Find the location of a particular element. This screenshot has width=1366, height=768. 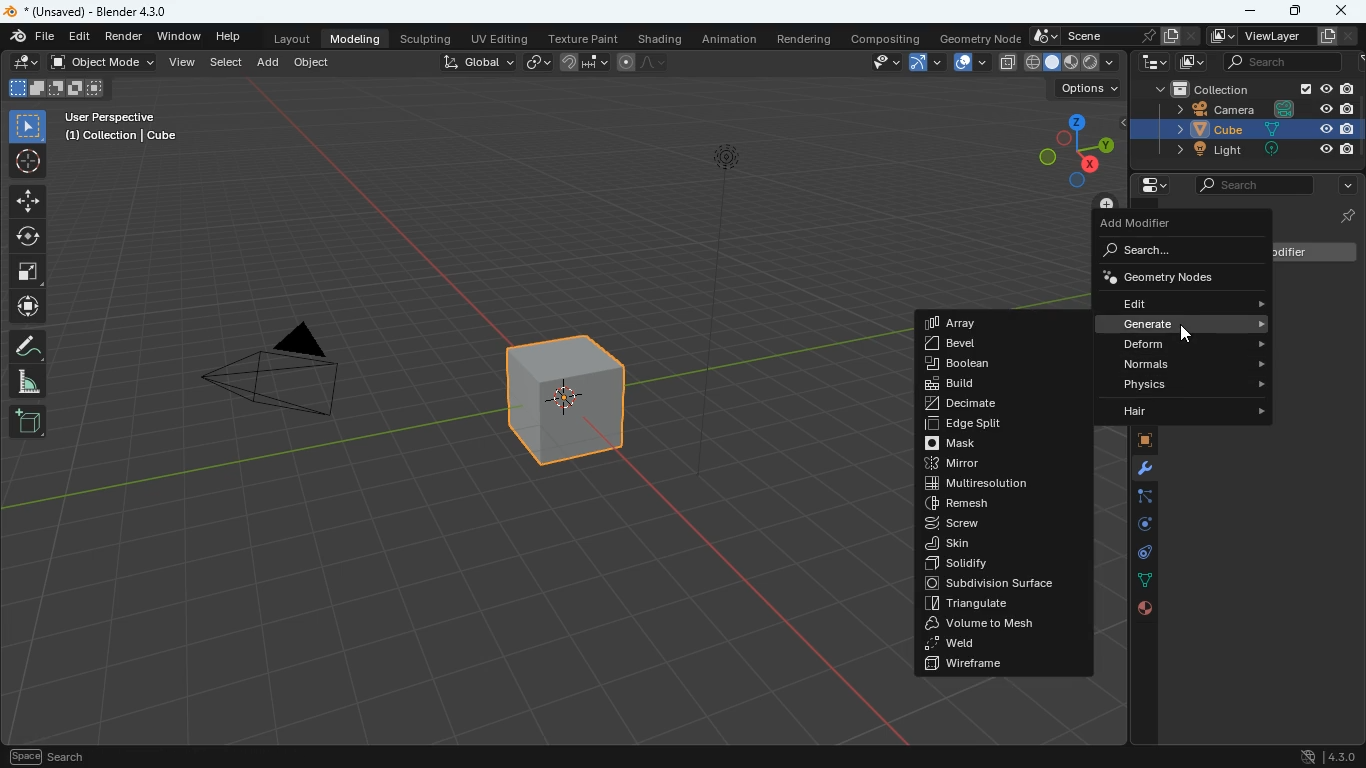

help is located at coordinates (227, 38).